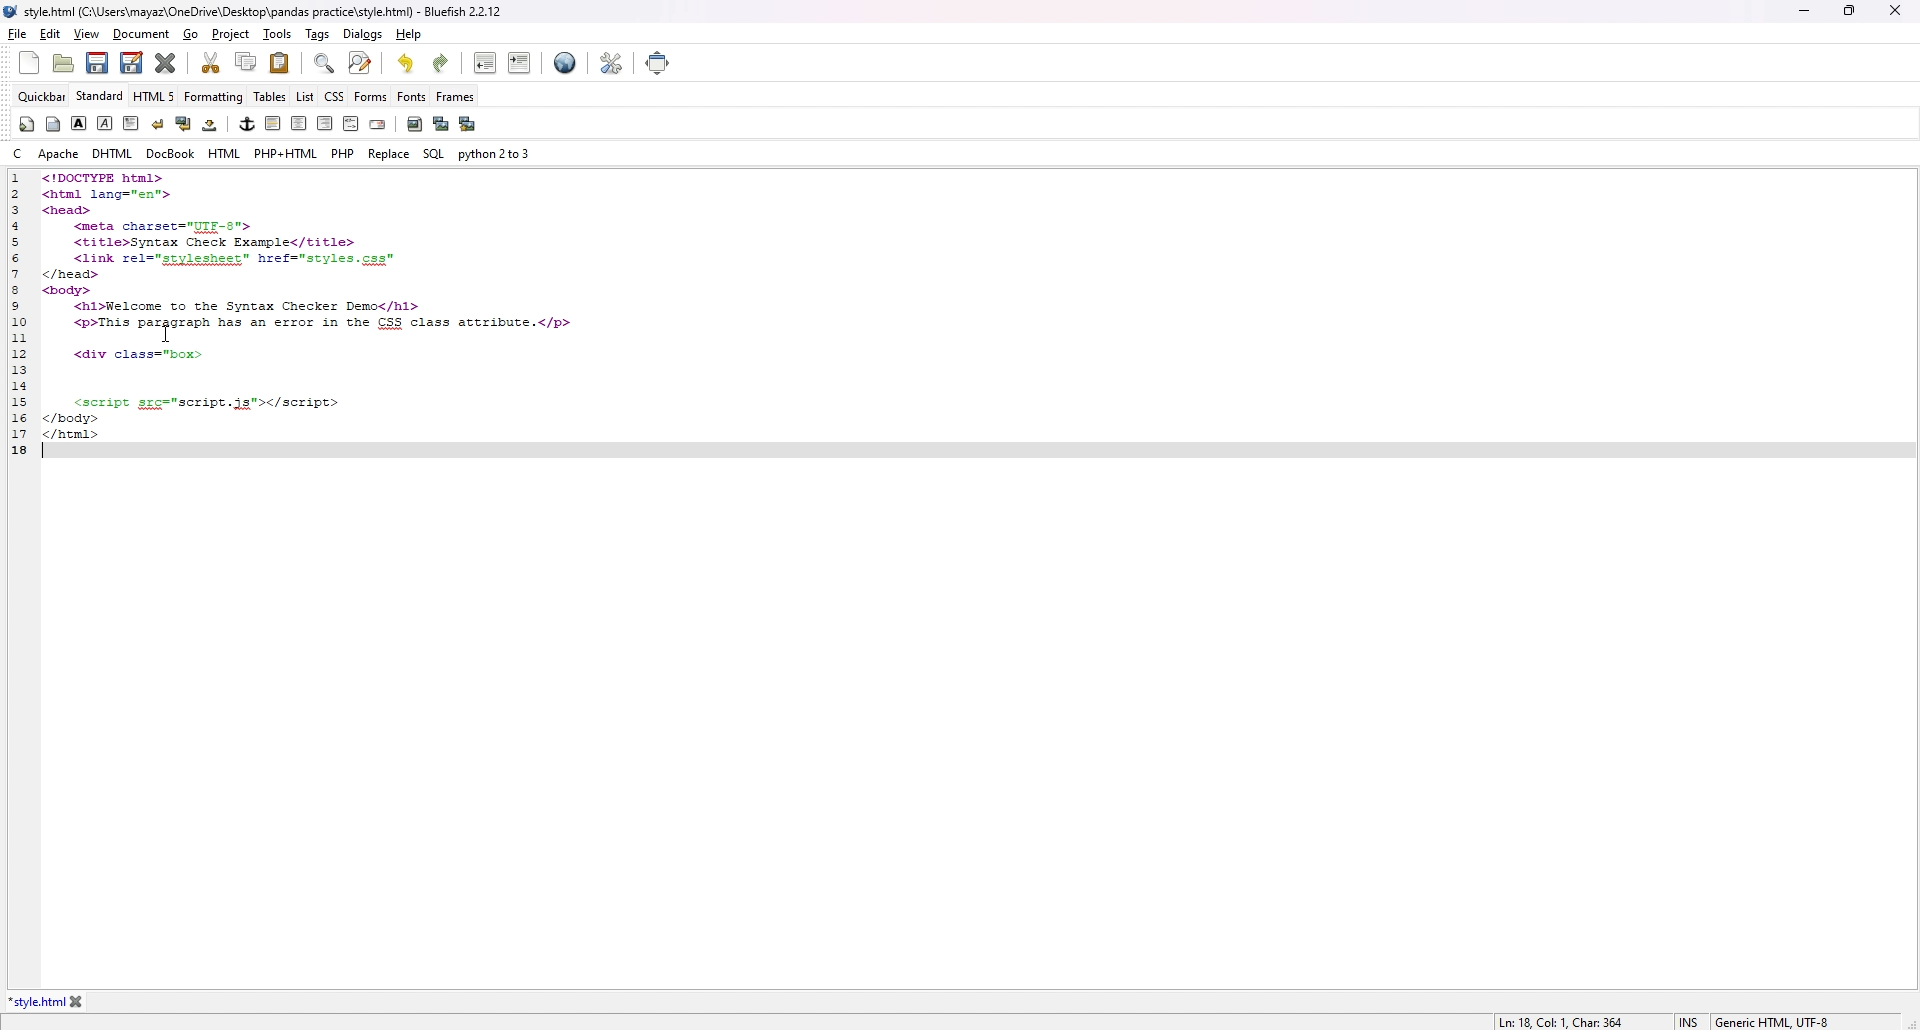  Describe the element at coordinates (379, 124) in the screenshot. I see `email` at that location.